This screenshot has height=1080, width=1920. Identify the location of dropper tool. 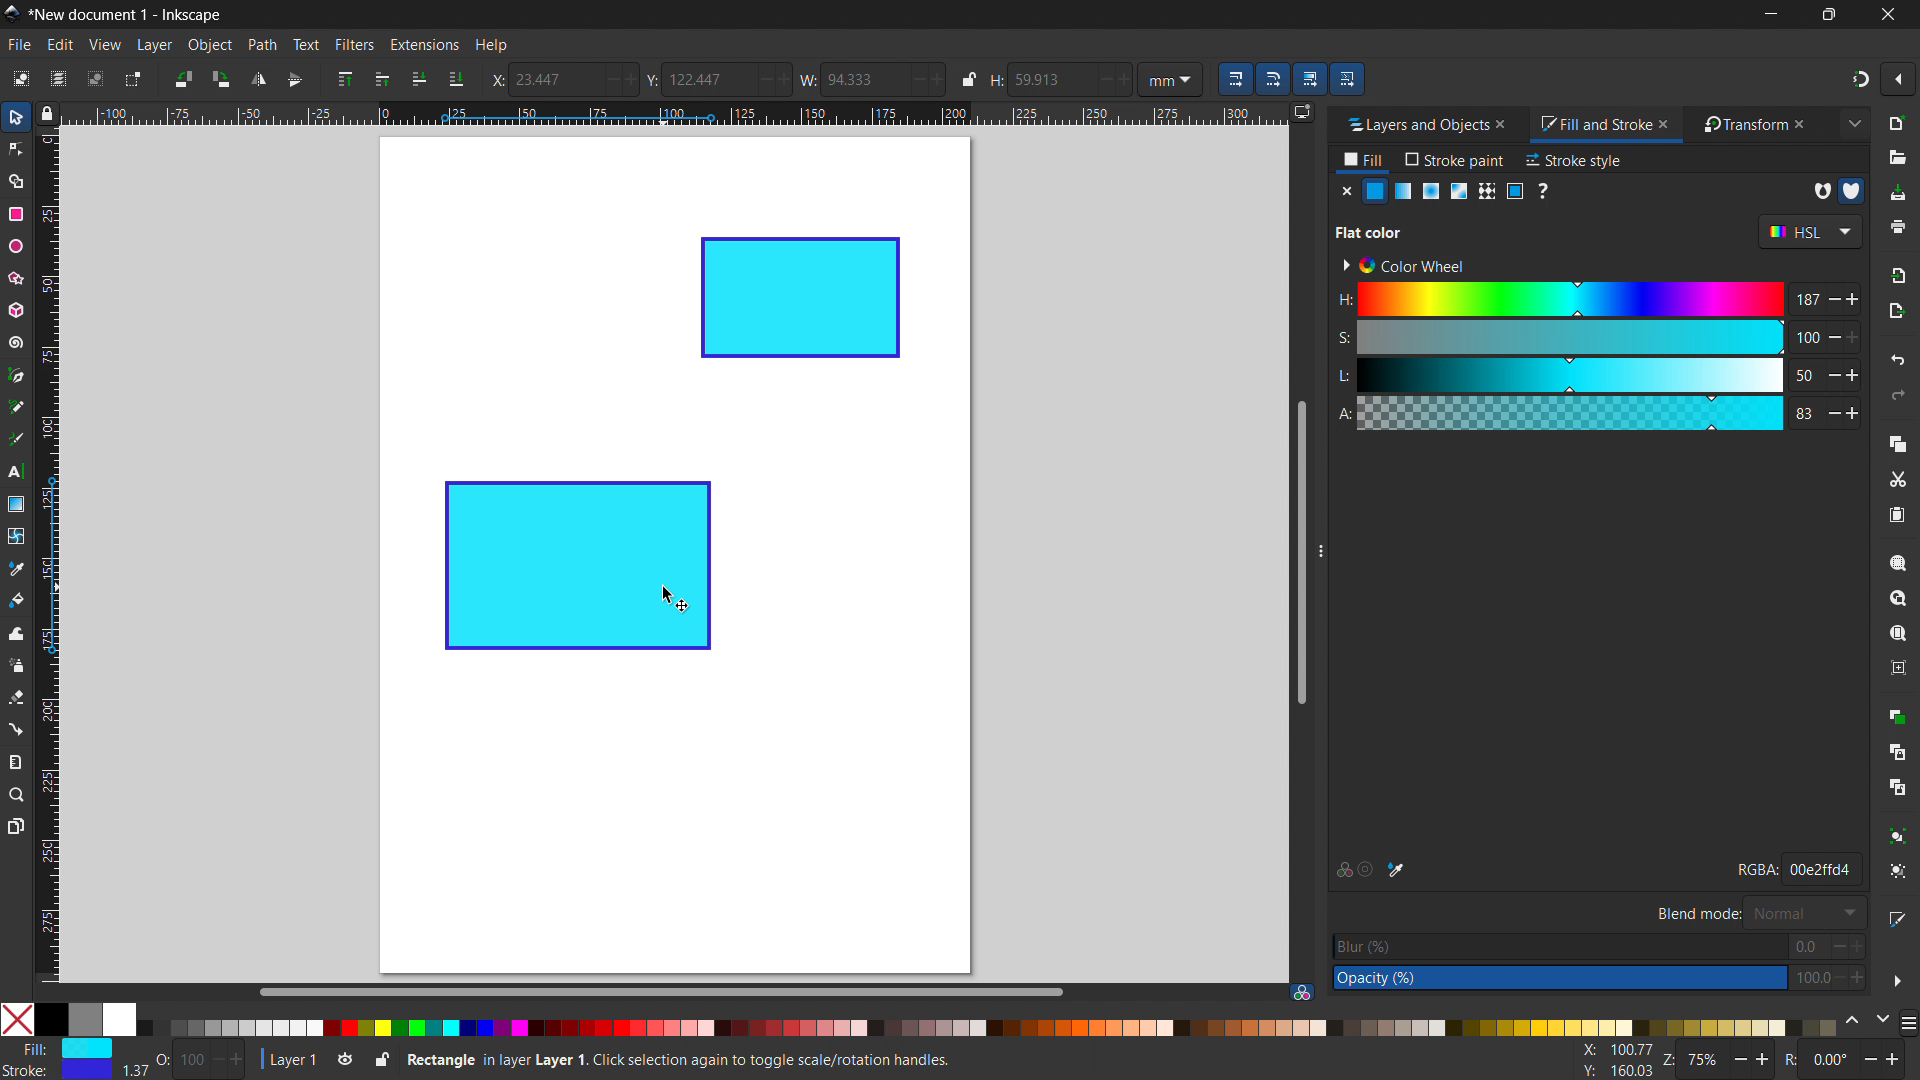
(16, 569).